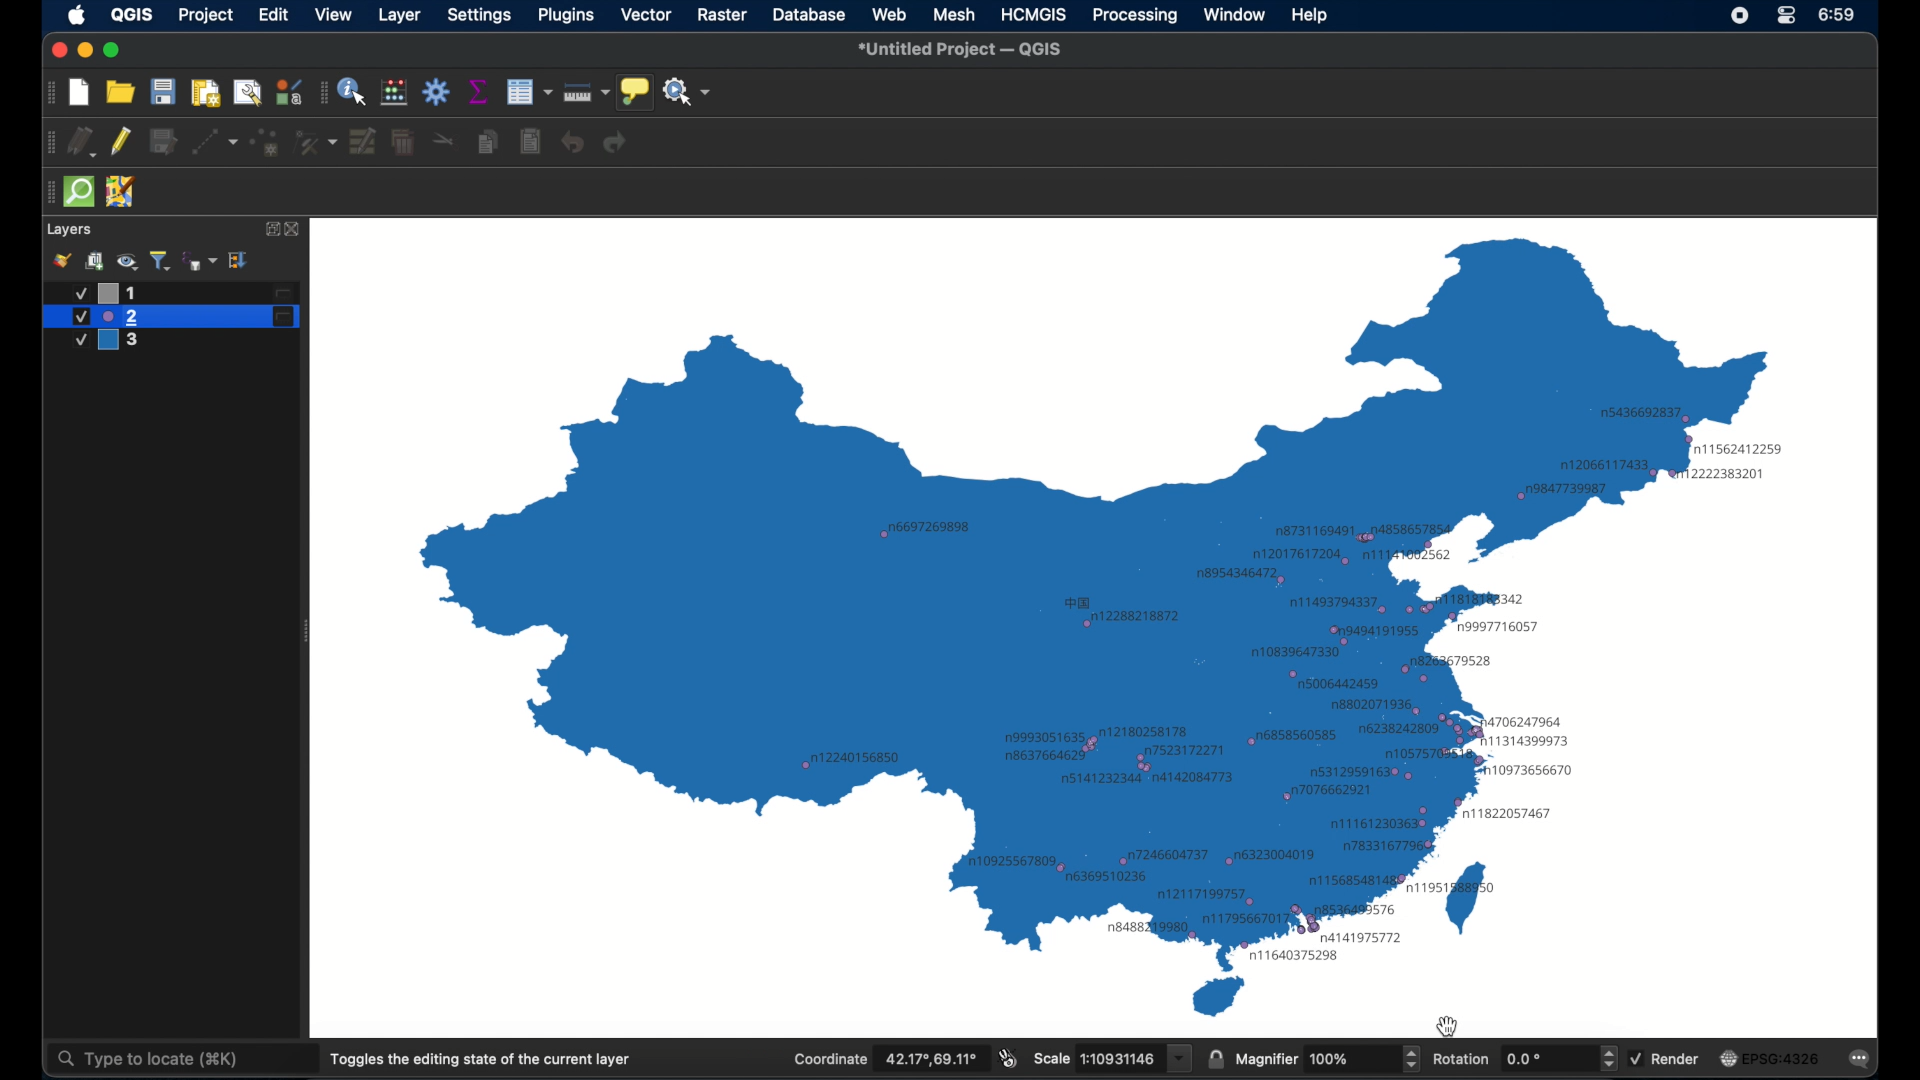  Describe the element at coordinates (163, 141) in the screenshot. I see `save edits` at that location.